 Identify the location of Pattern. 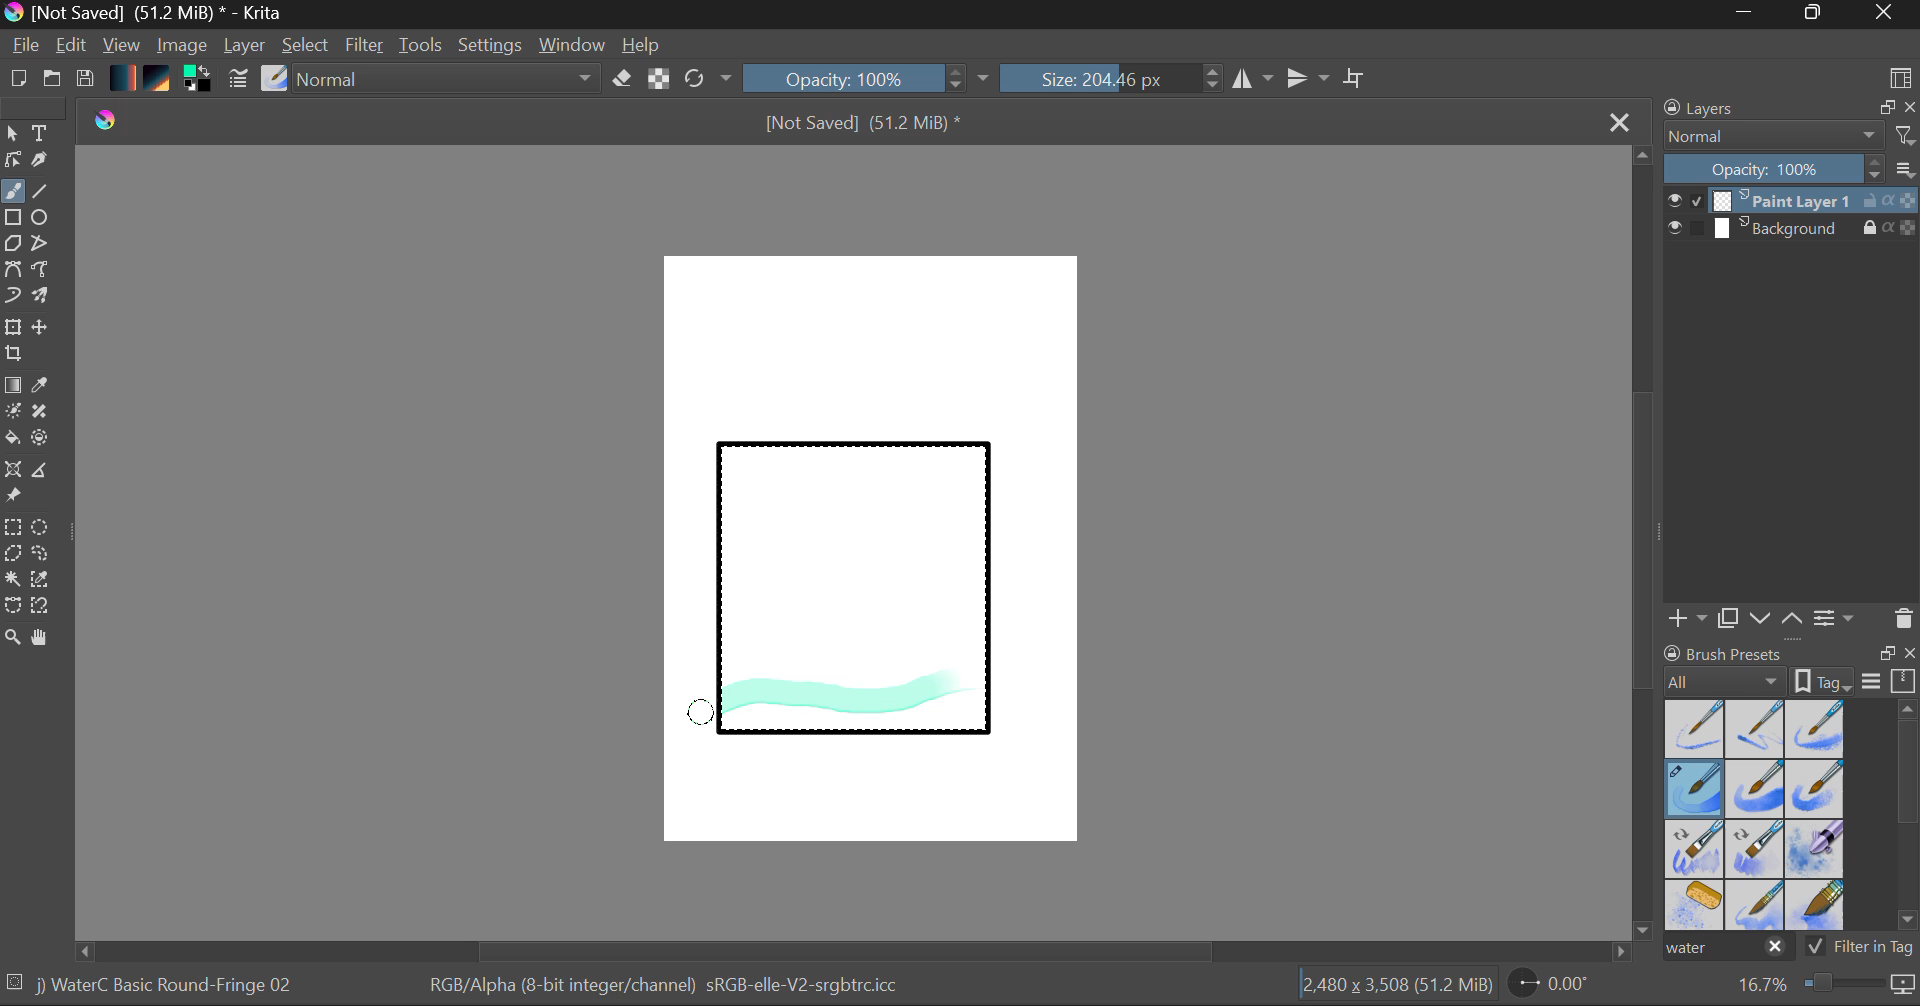
(160, 80).